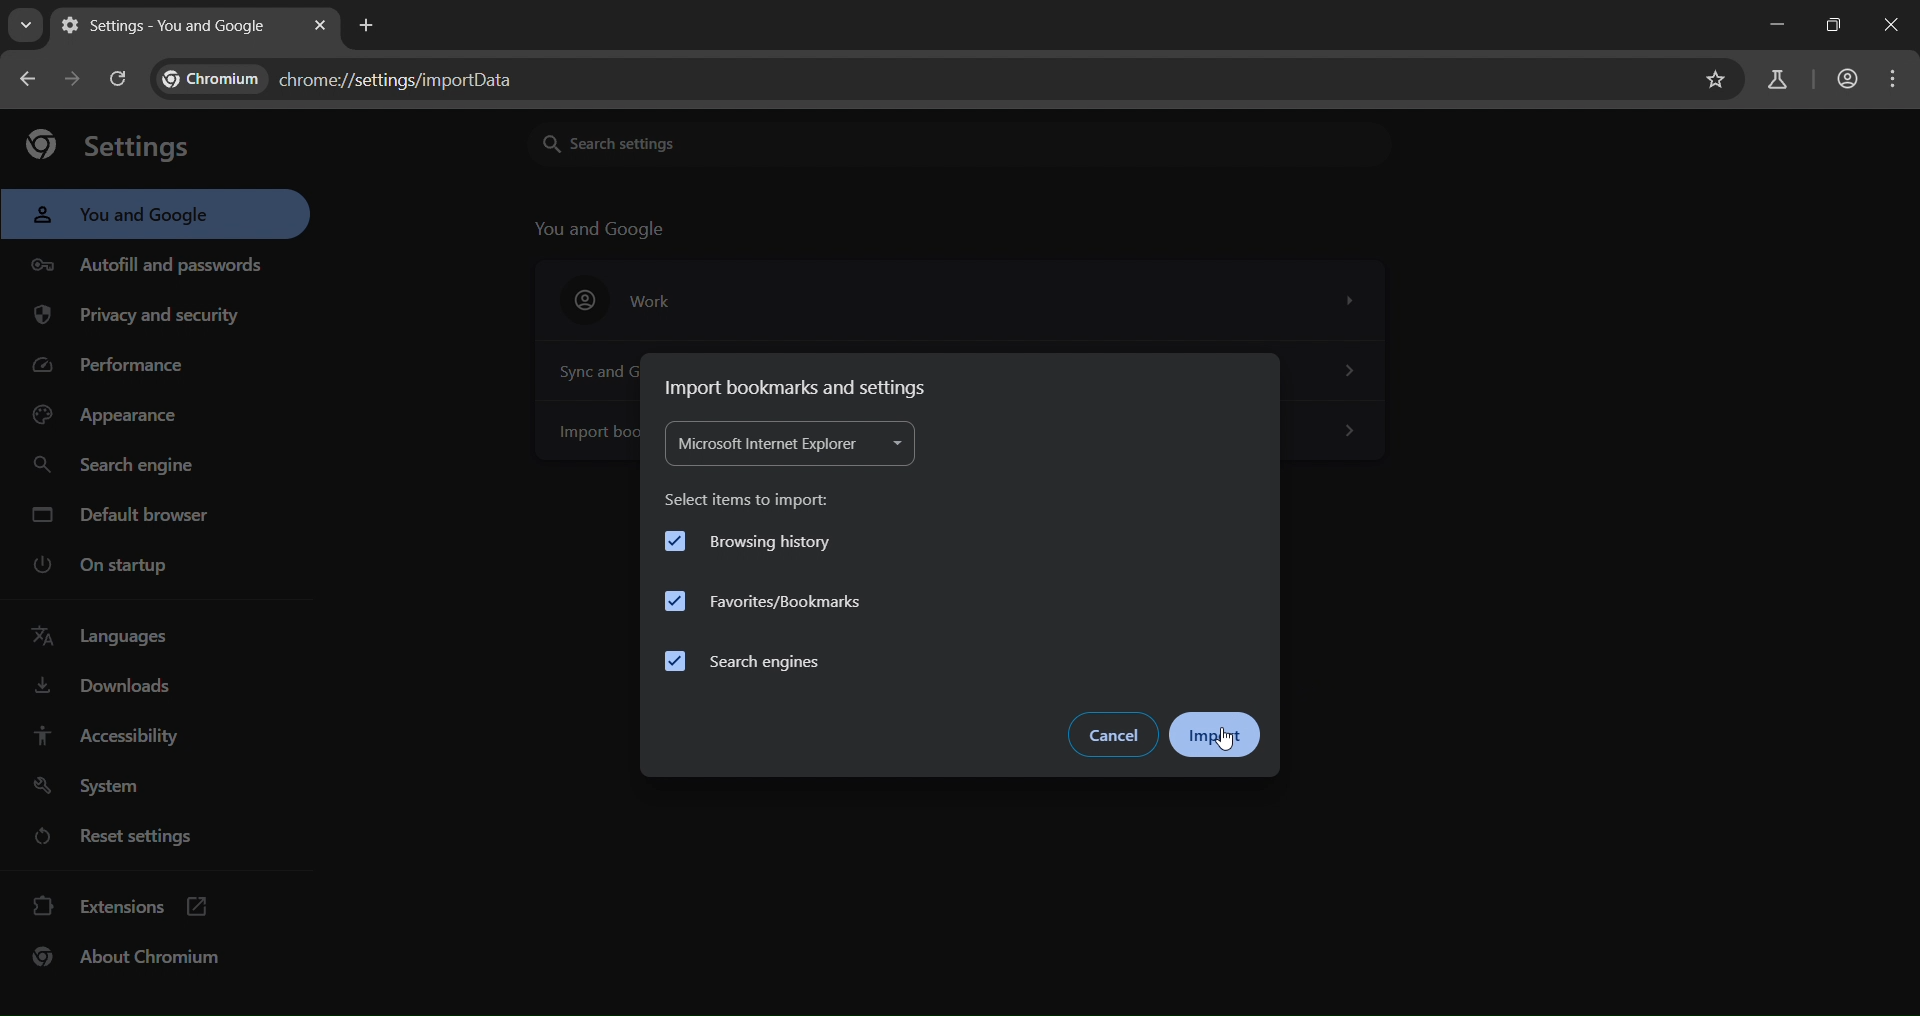 This screenshot has height=1016, width=1920. I want to click on utofill and passwords, so click(149, 258).